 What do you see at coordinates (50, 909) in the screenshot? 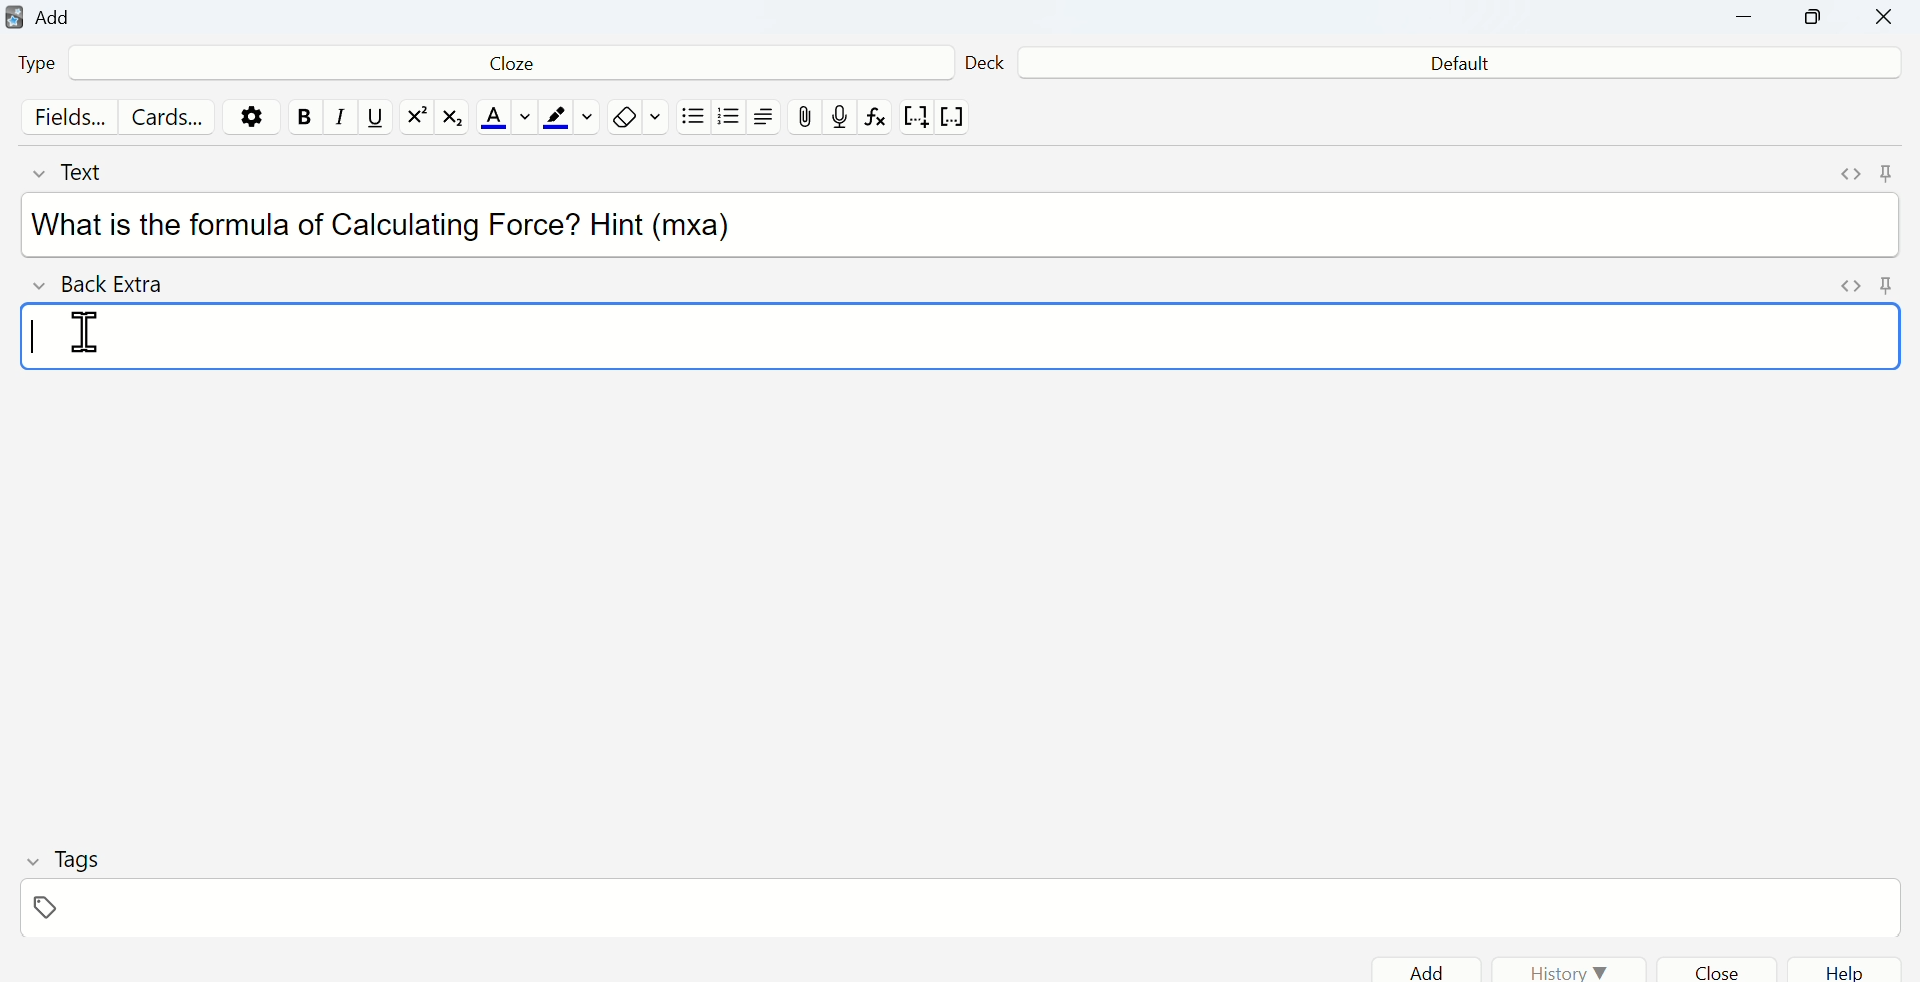
I see `Tag` at bounding box center [50, 909].